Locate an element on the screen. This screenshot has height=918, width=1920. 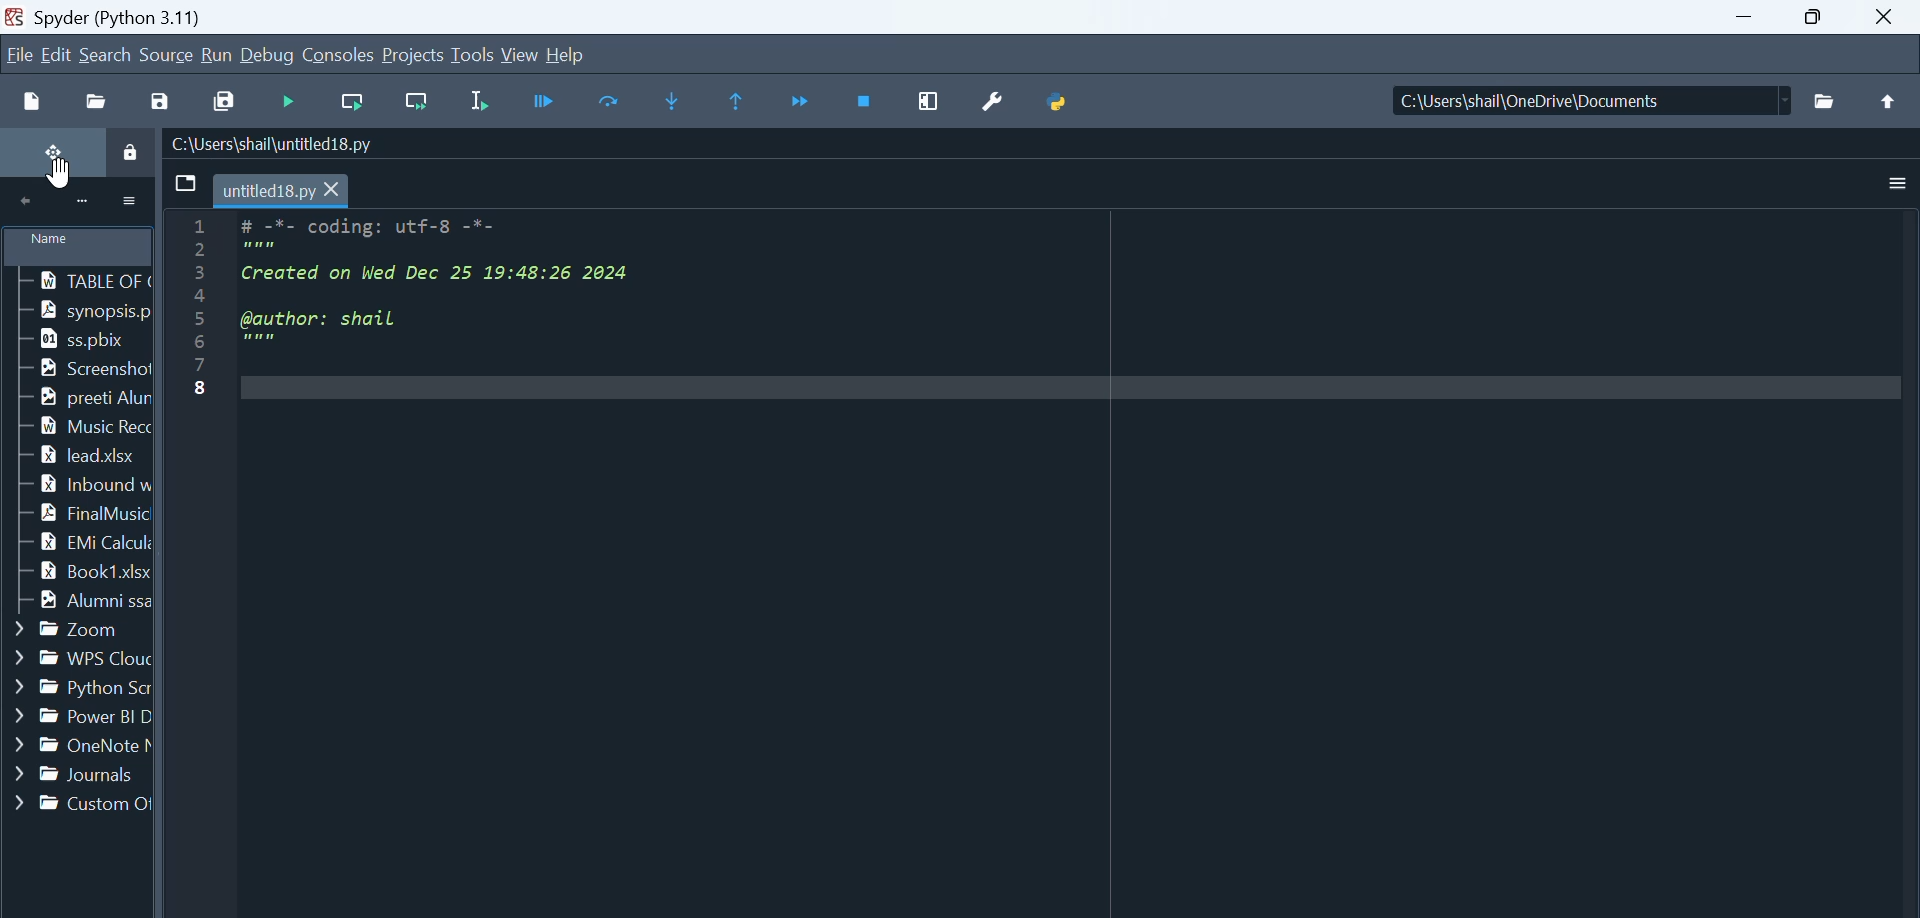
Step into the next function is located at coordinates (676, 102).